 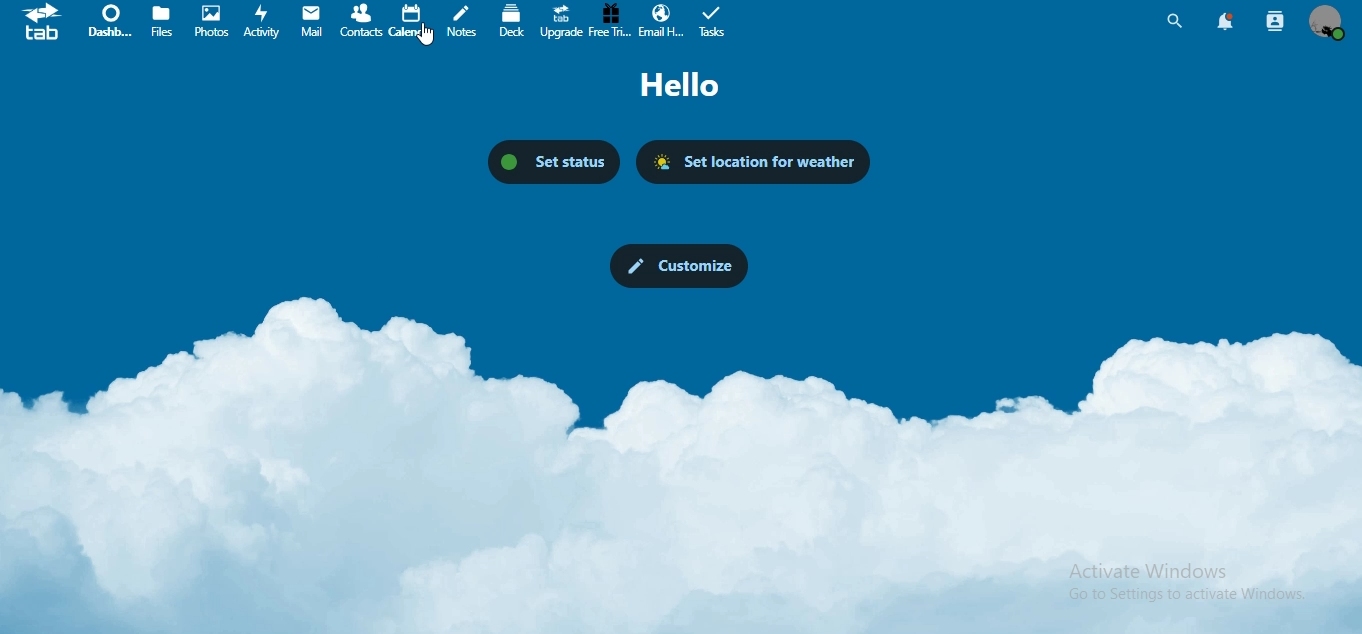 What do you see at coordinates (758, 163) in the screenshot?
I see `set location for weather` at bounding box center [758, 163].